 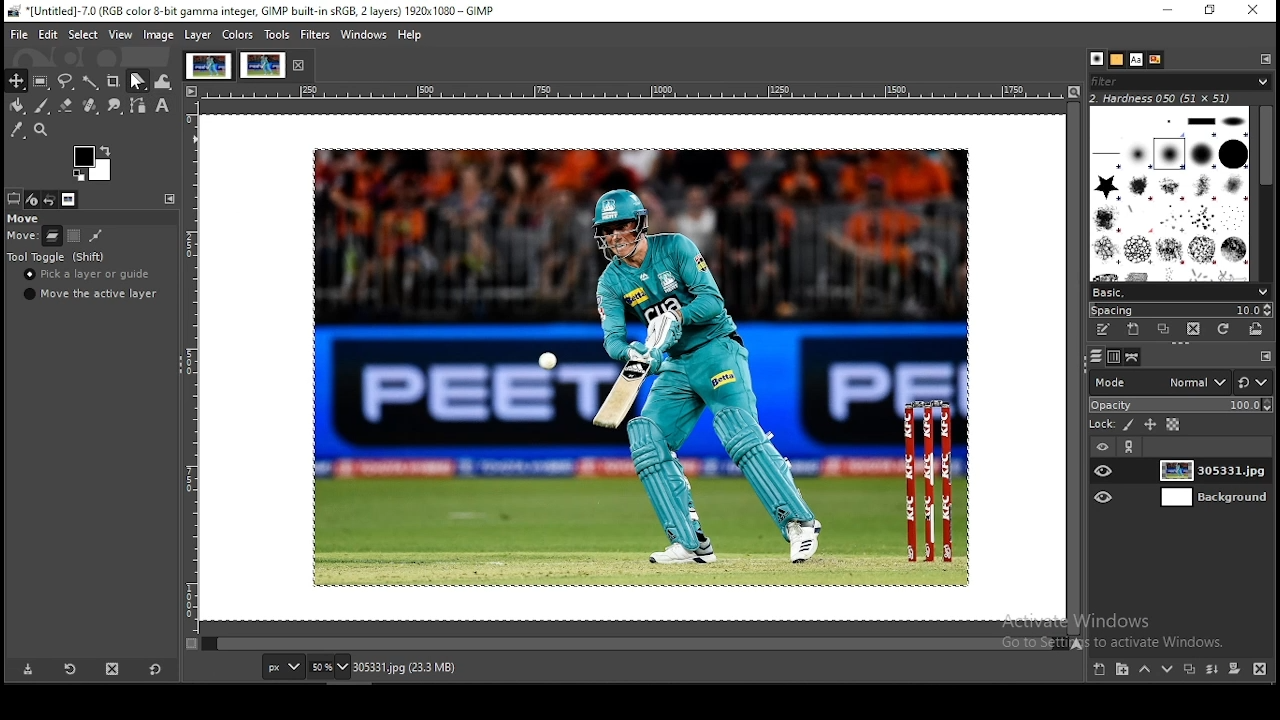 What do you see at coordinates (1105, 470) in the screenshot?
I see `layer visibility on/off` at bounding box center [1105, 470].